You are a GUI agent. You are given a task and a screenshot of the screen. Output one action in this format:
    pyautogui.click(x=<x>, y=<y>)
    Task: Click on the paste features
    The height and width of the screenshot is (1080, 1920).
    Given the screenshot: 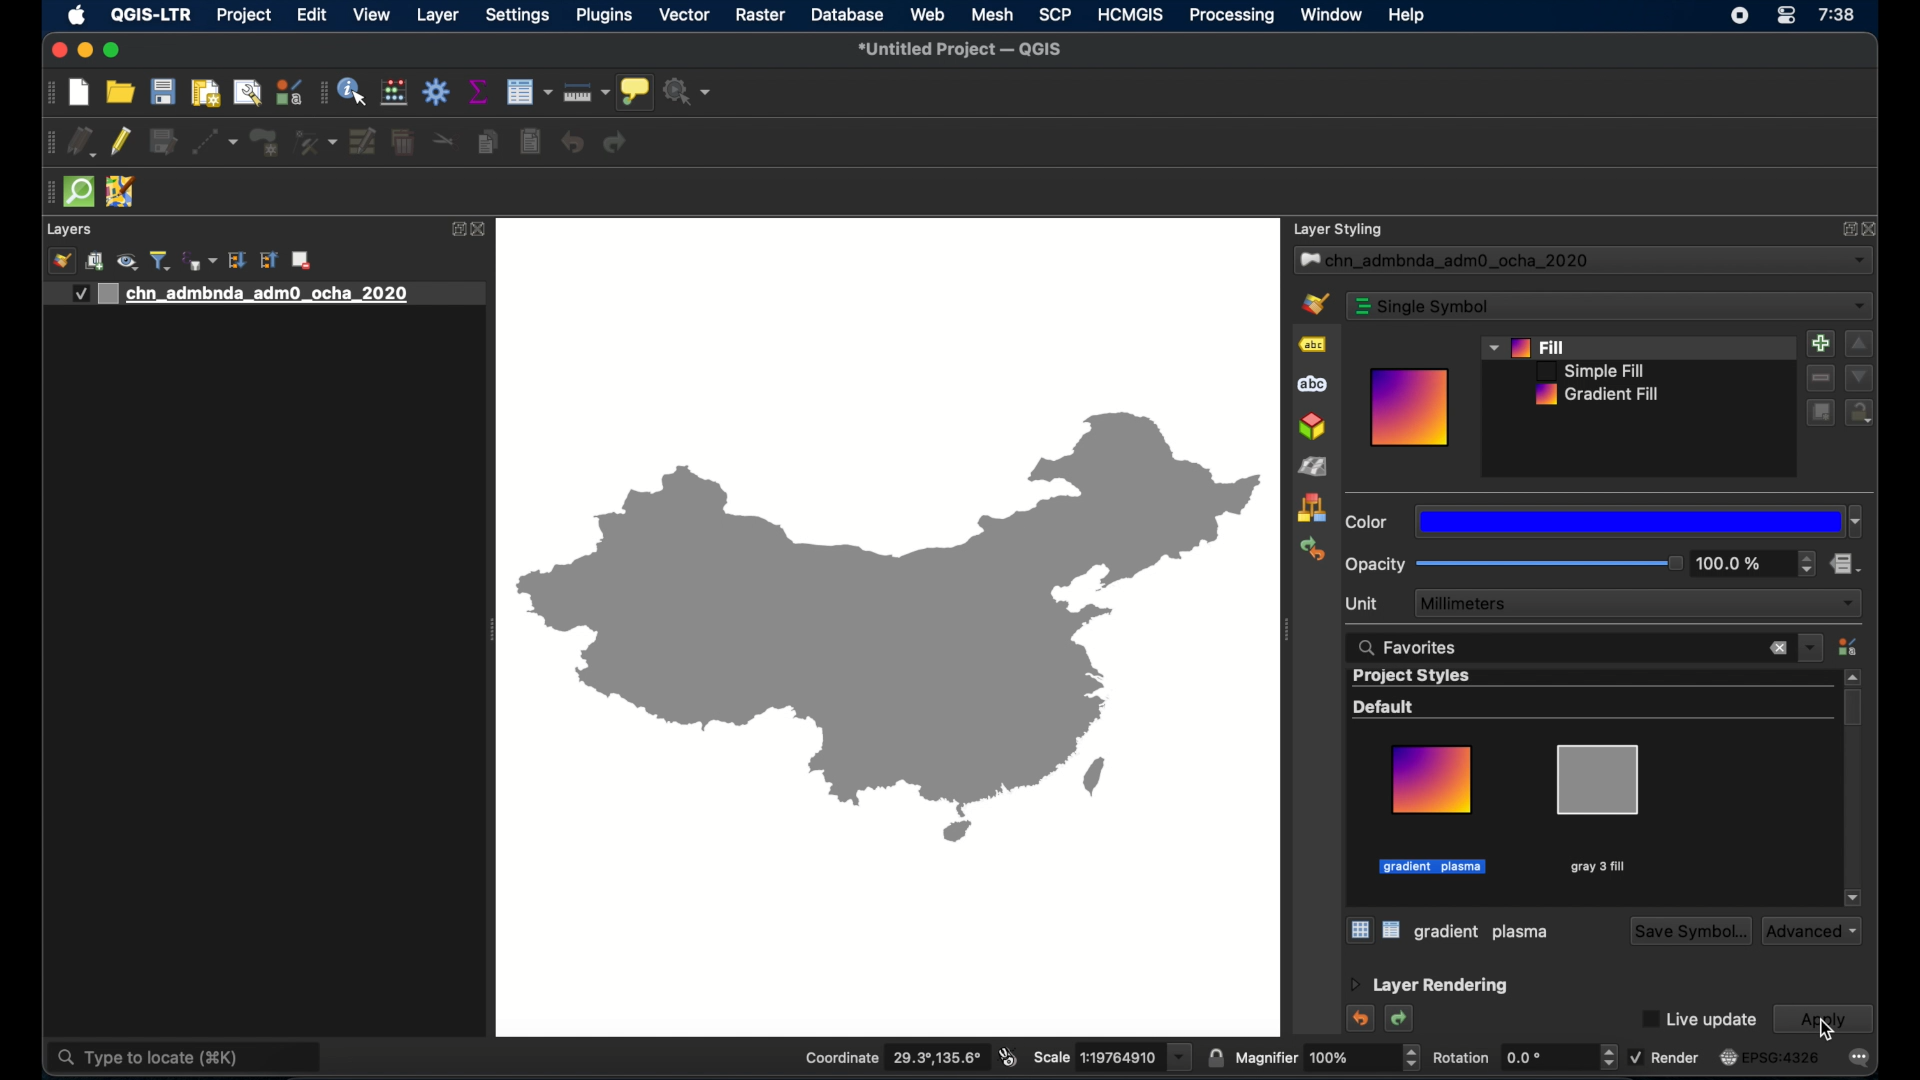 What is the action you would take?
    pyautogui.click(x=532, y=142)
    